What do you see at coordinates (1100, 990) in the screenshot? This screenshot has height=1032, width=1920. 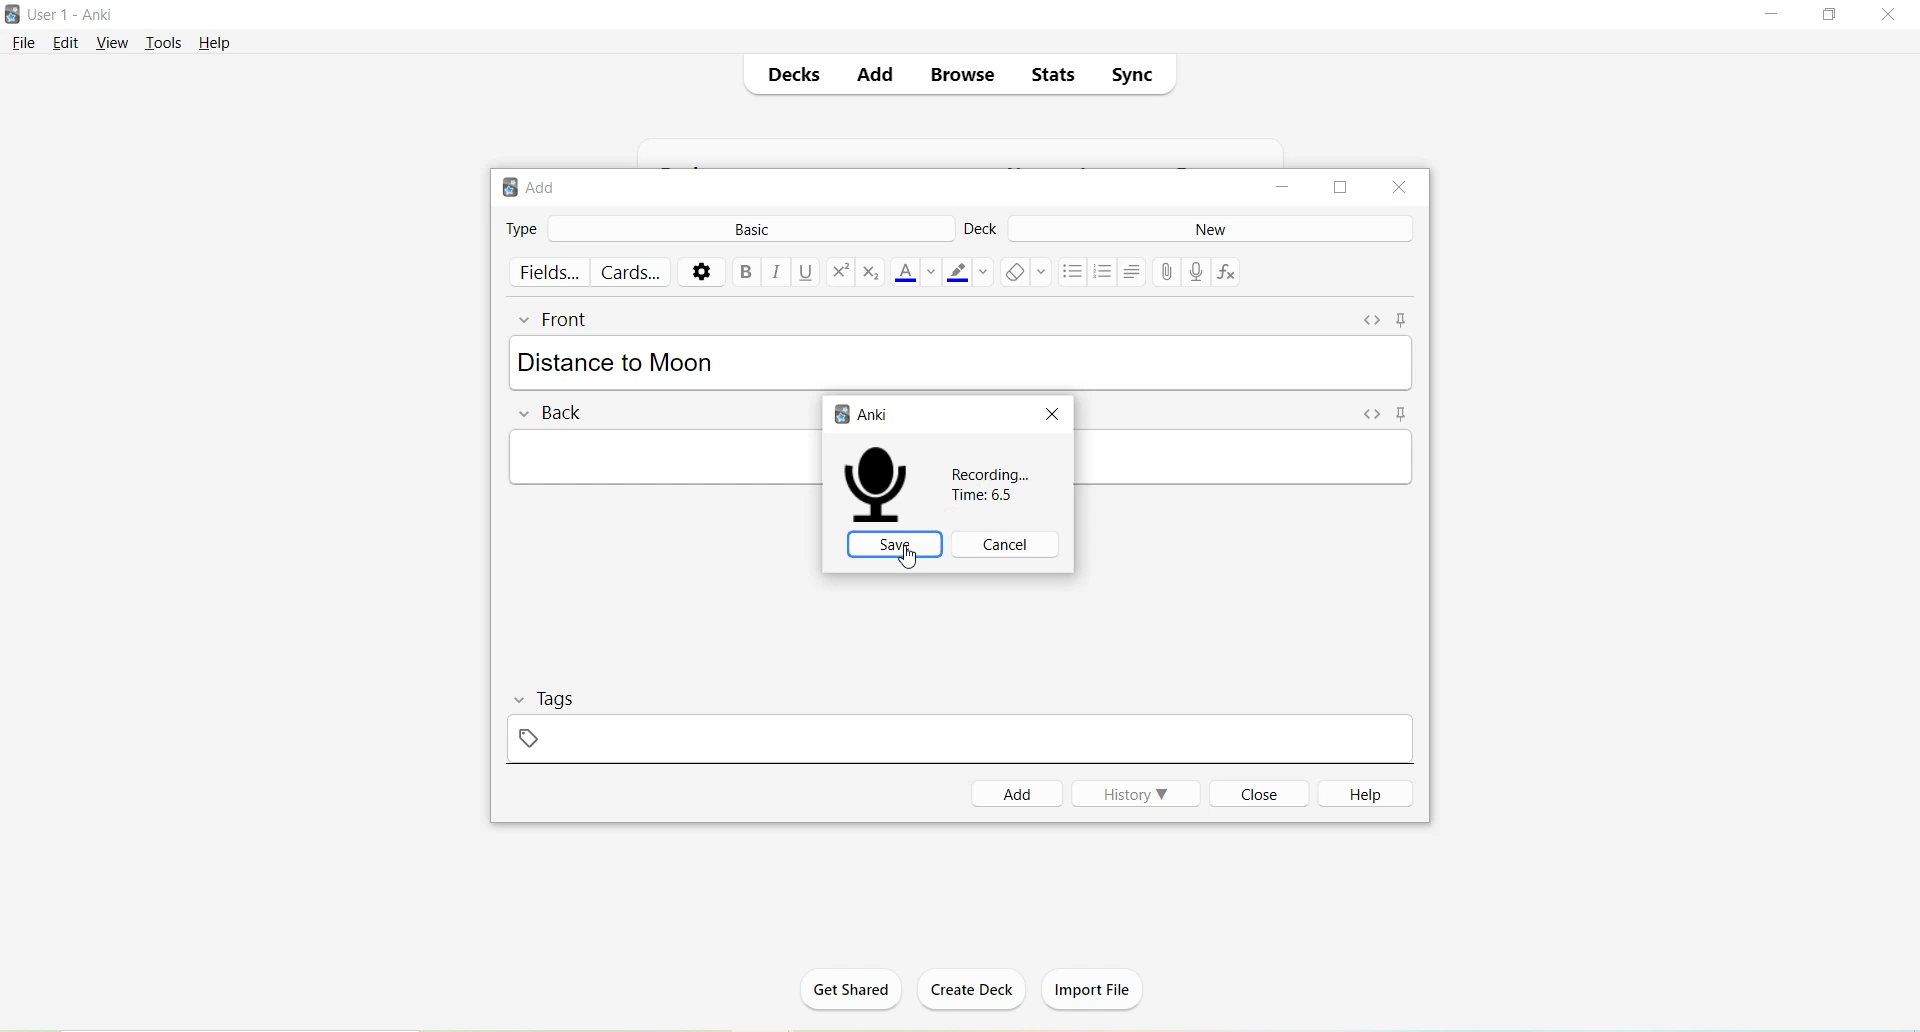 I see `Import File` at bounding box center [1100, 990].